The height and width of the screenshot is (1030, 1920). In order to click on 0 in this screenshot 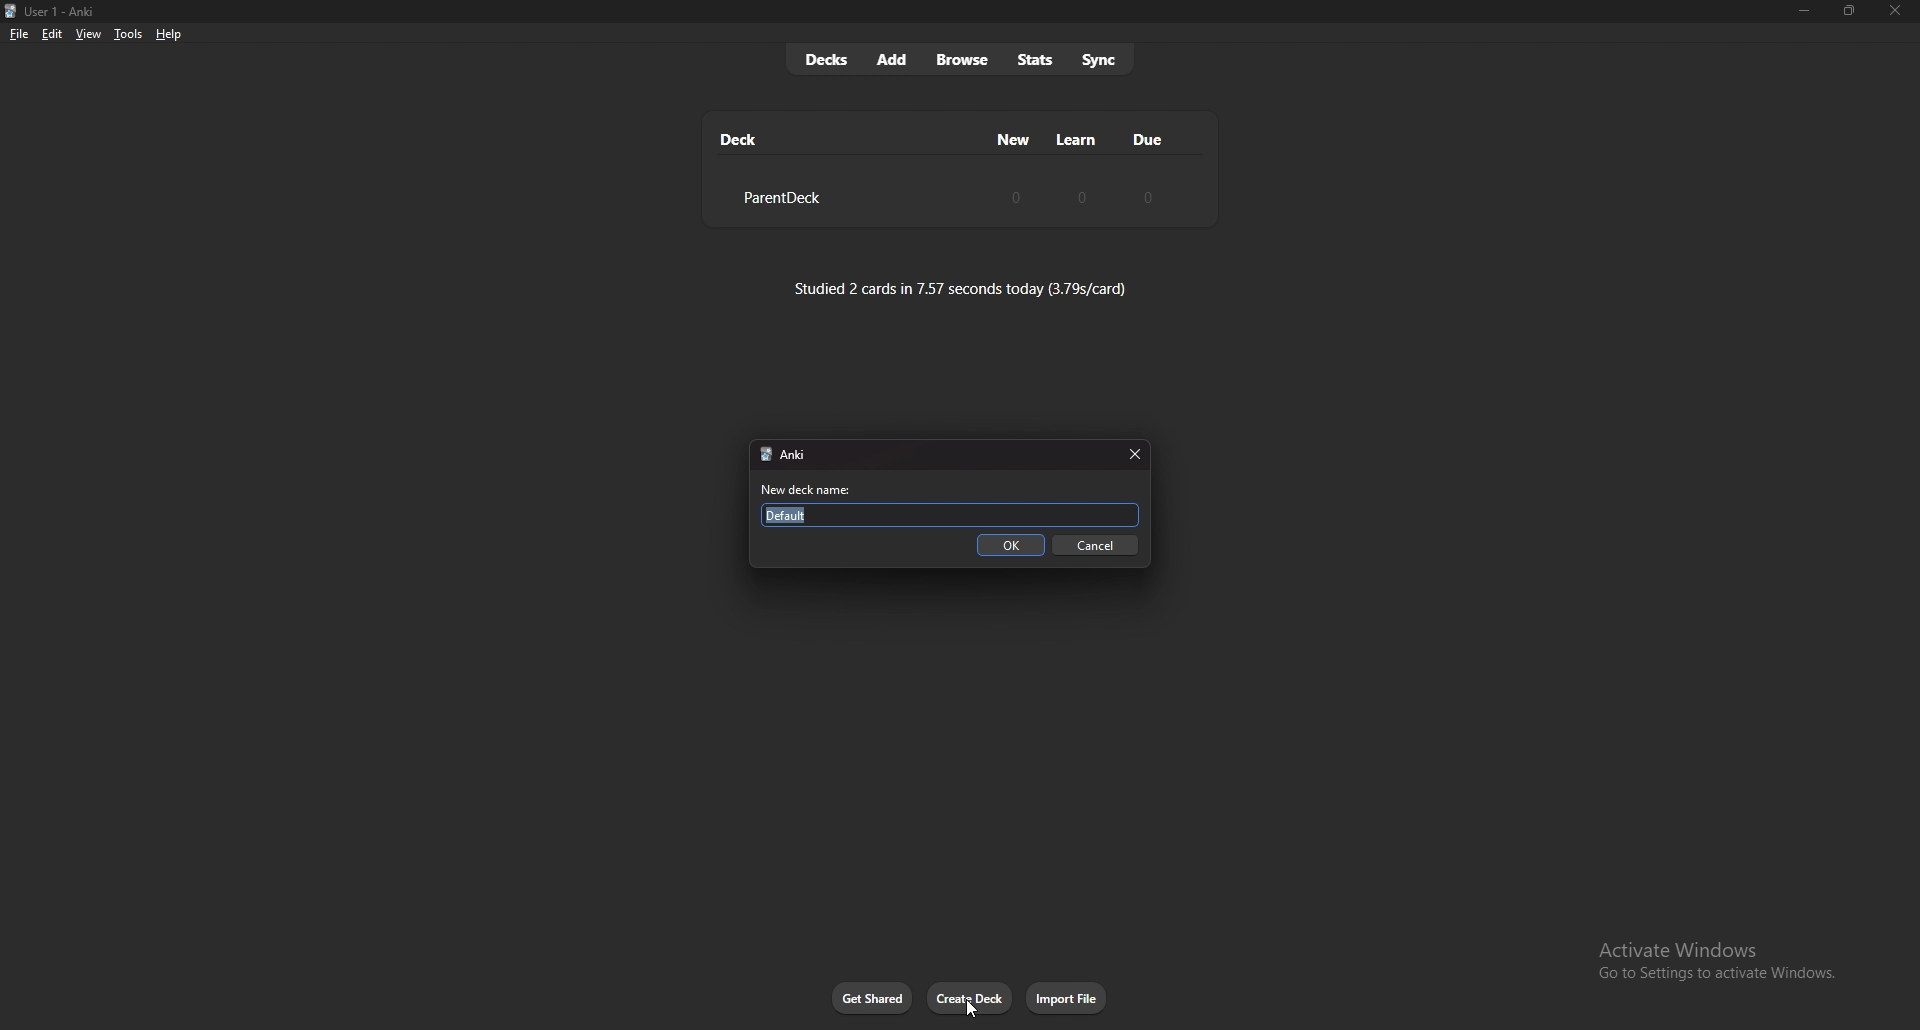, I will do `click(1016, 196)`.